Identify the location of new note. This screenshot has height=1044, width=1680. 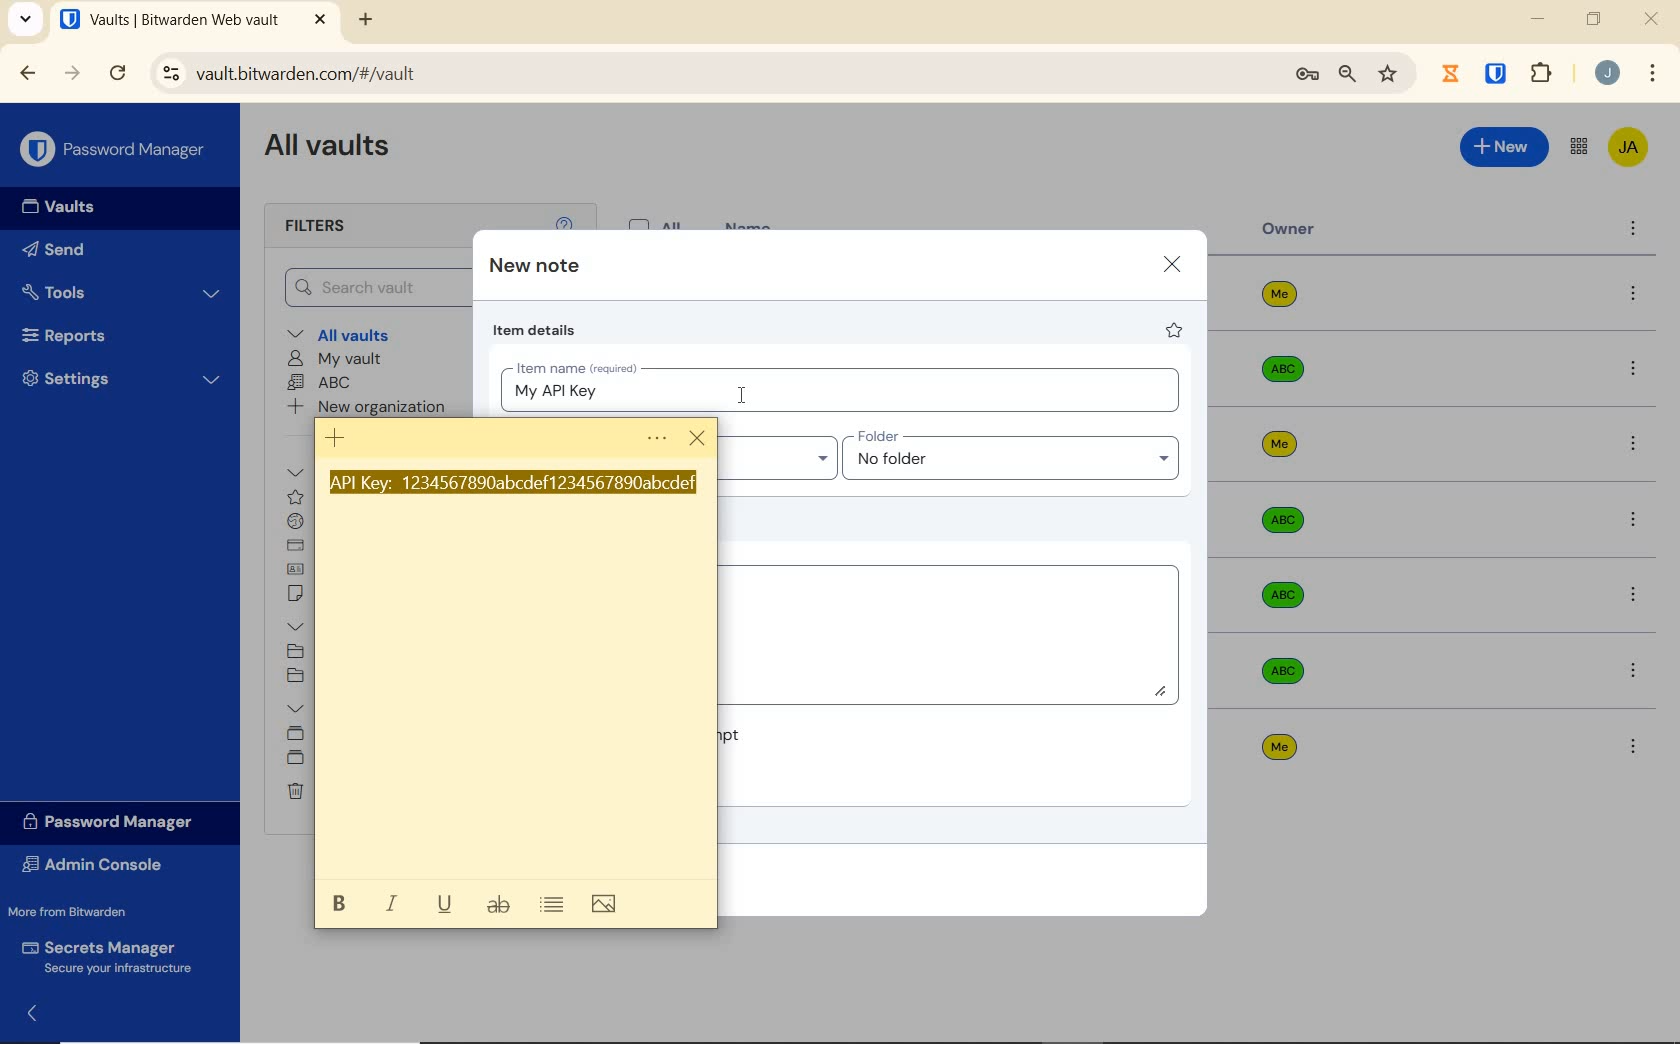
(534, 267).